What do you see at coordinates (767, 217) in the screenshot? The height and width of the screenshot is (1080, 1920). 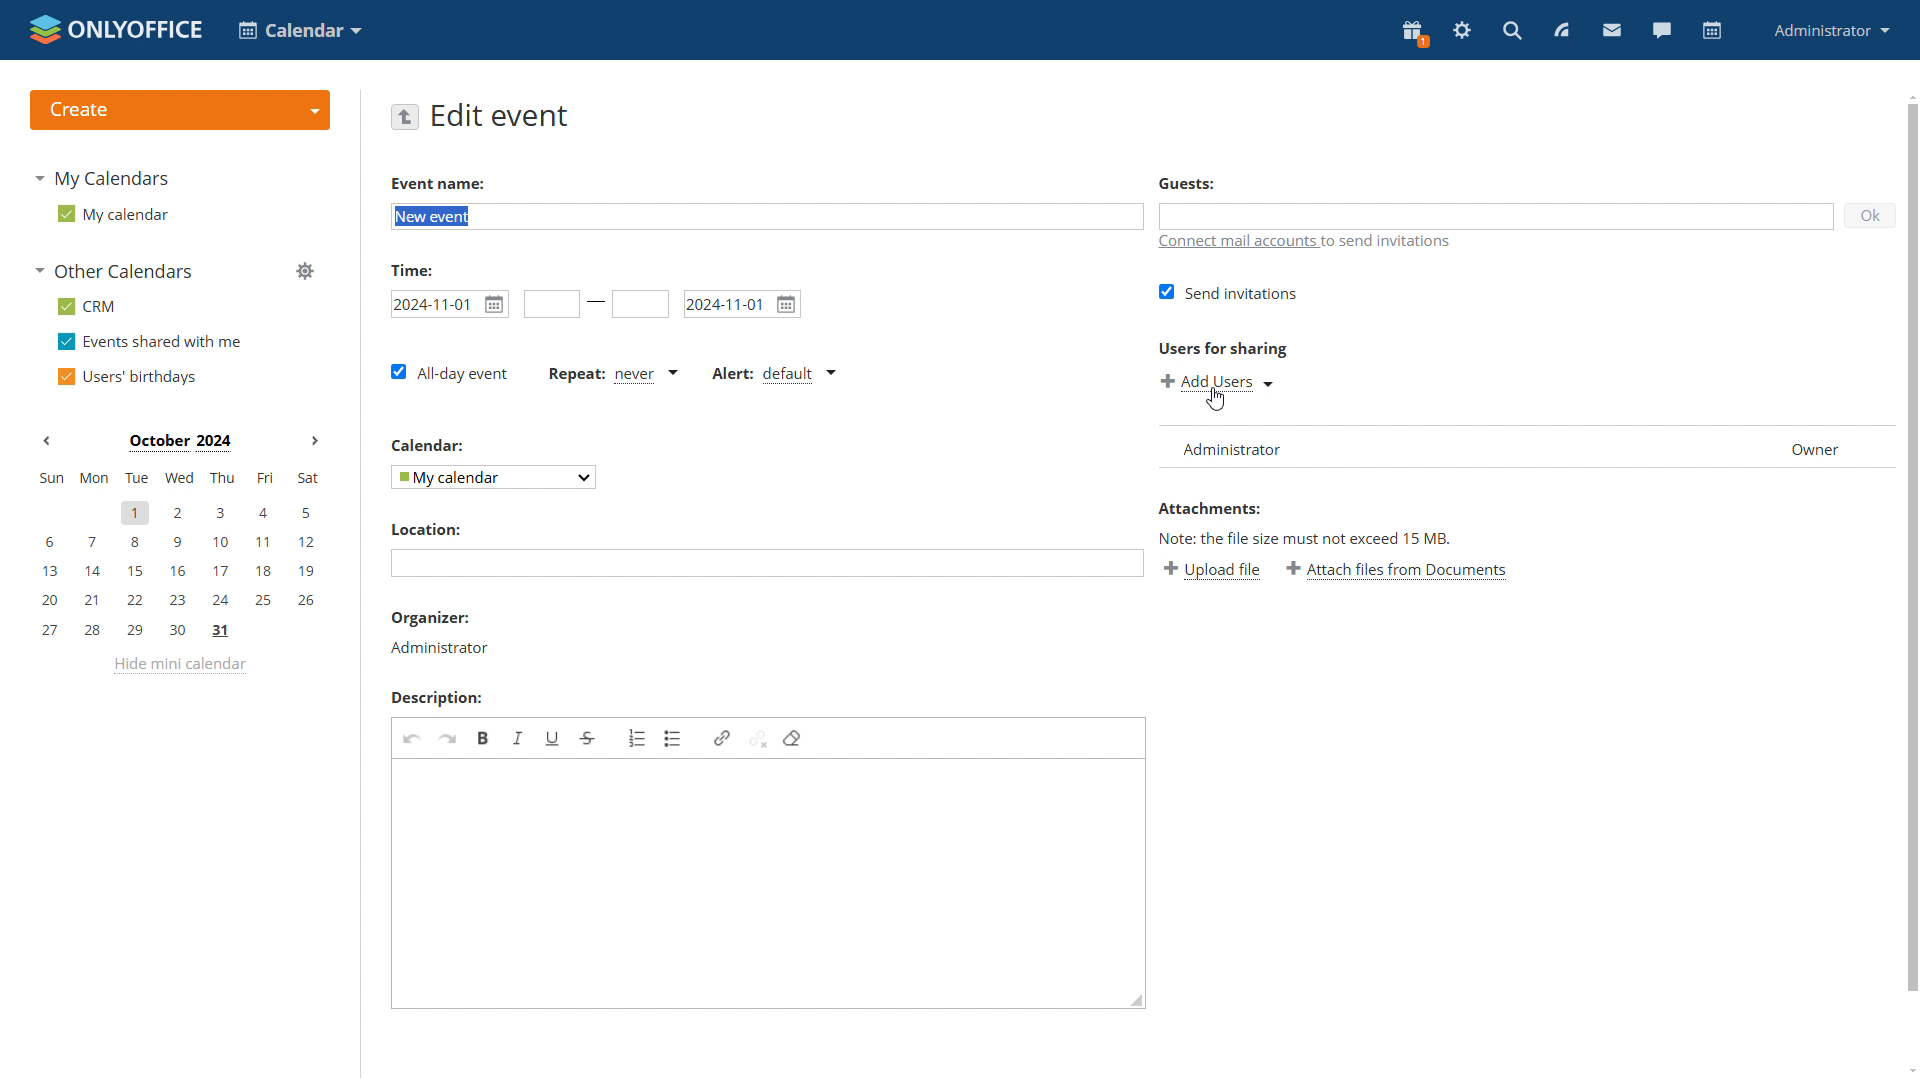 I see `edit event name` at bounding box center [767, 217].